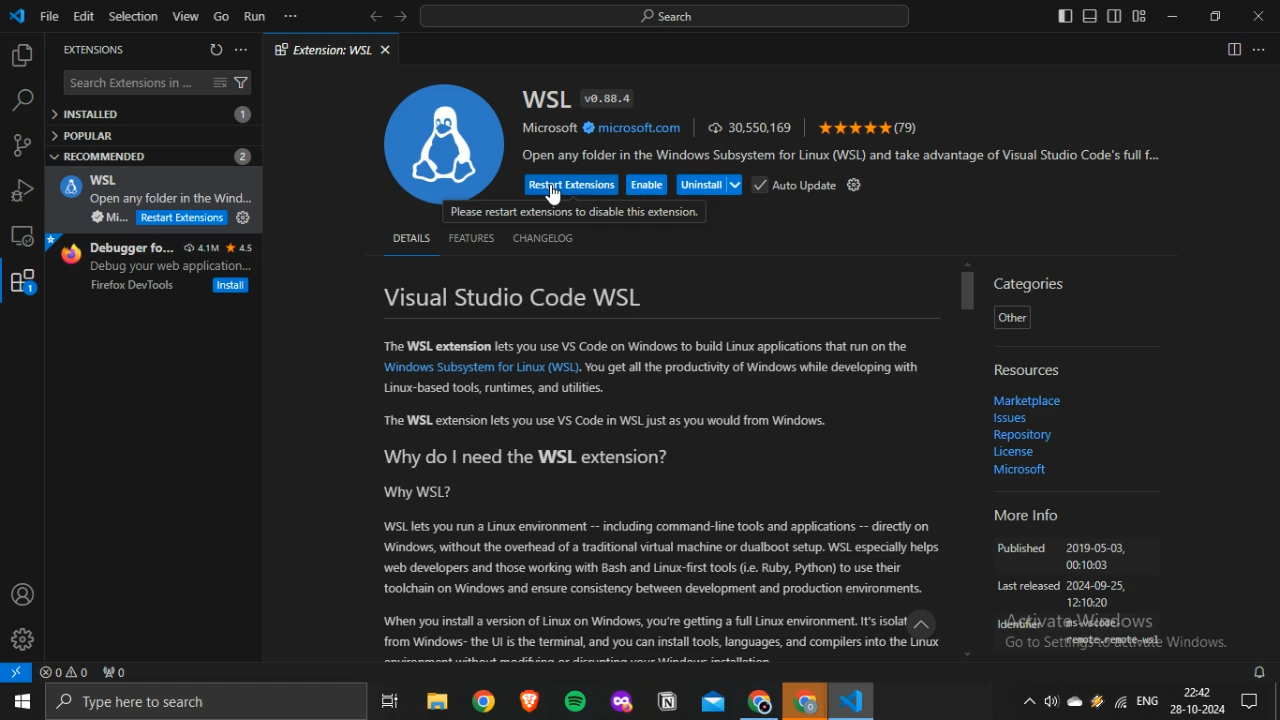 This screenshot has width=1280, height=720. I want to click on no problems, so click(64, 672).